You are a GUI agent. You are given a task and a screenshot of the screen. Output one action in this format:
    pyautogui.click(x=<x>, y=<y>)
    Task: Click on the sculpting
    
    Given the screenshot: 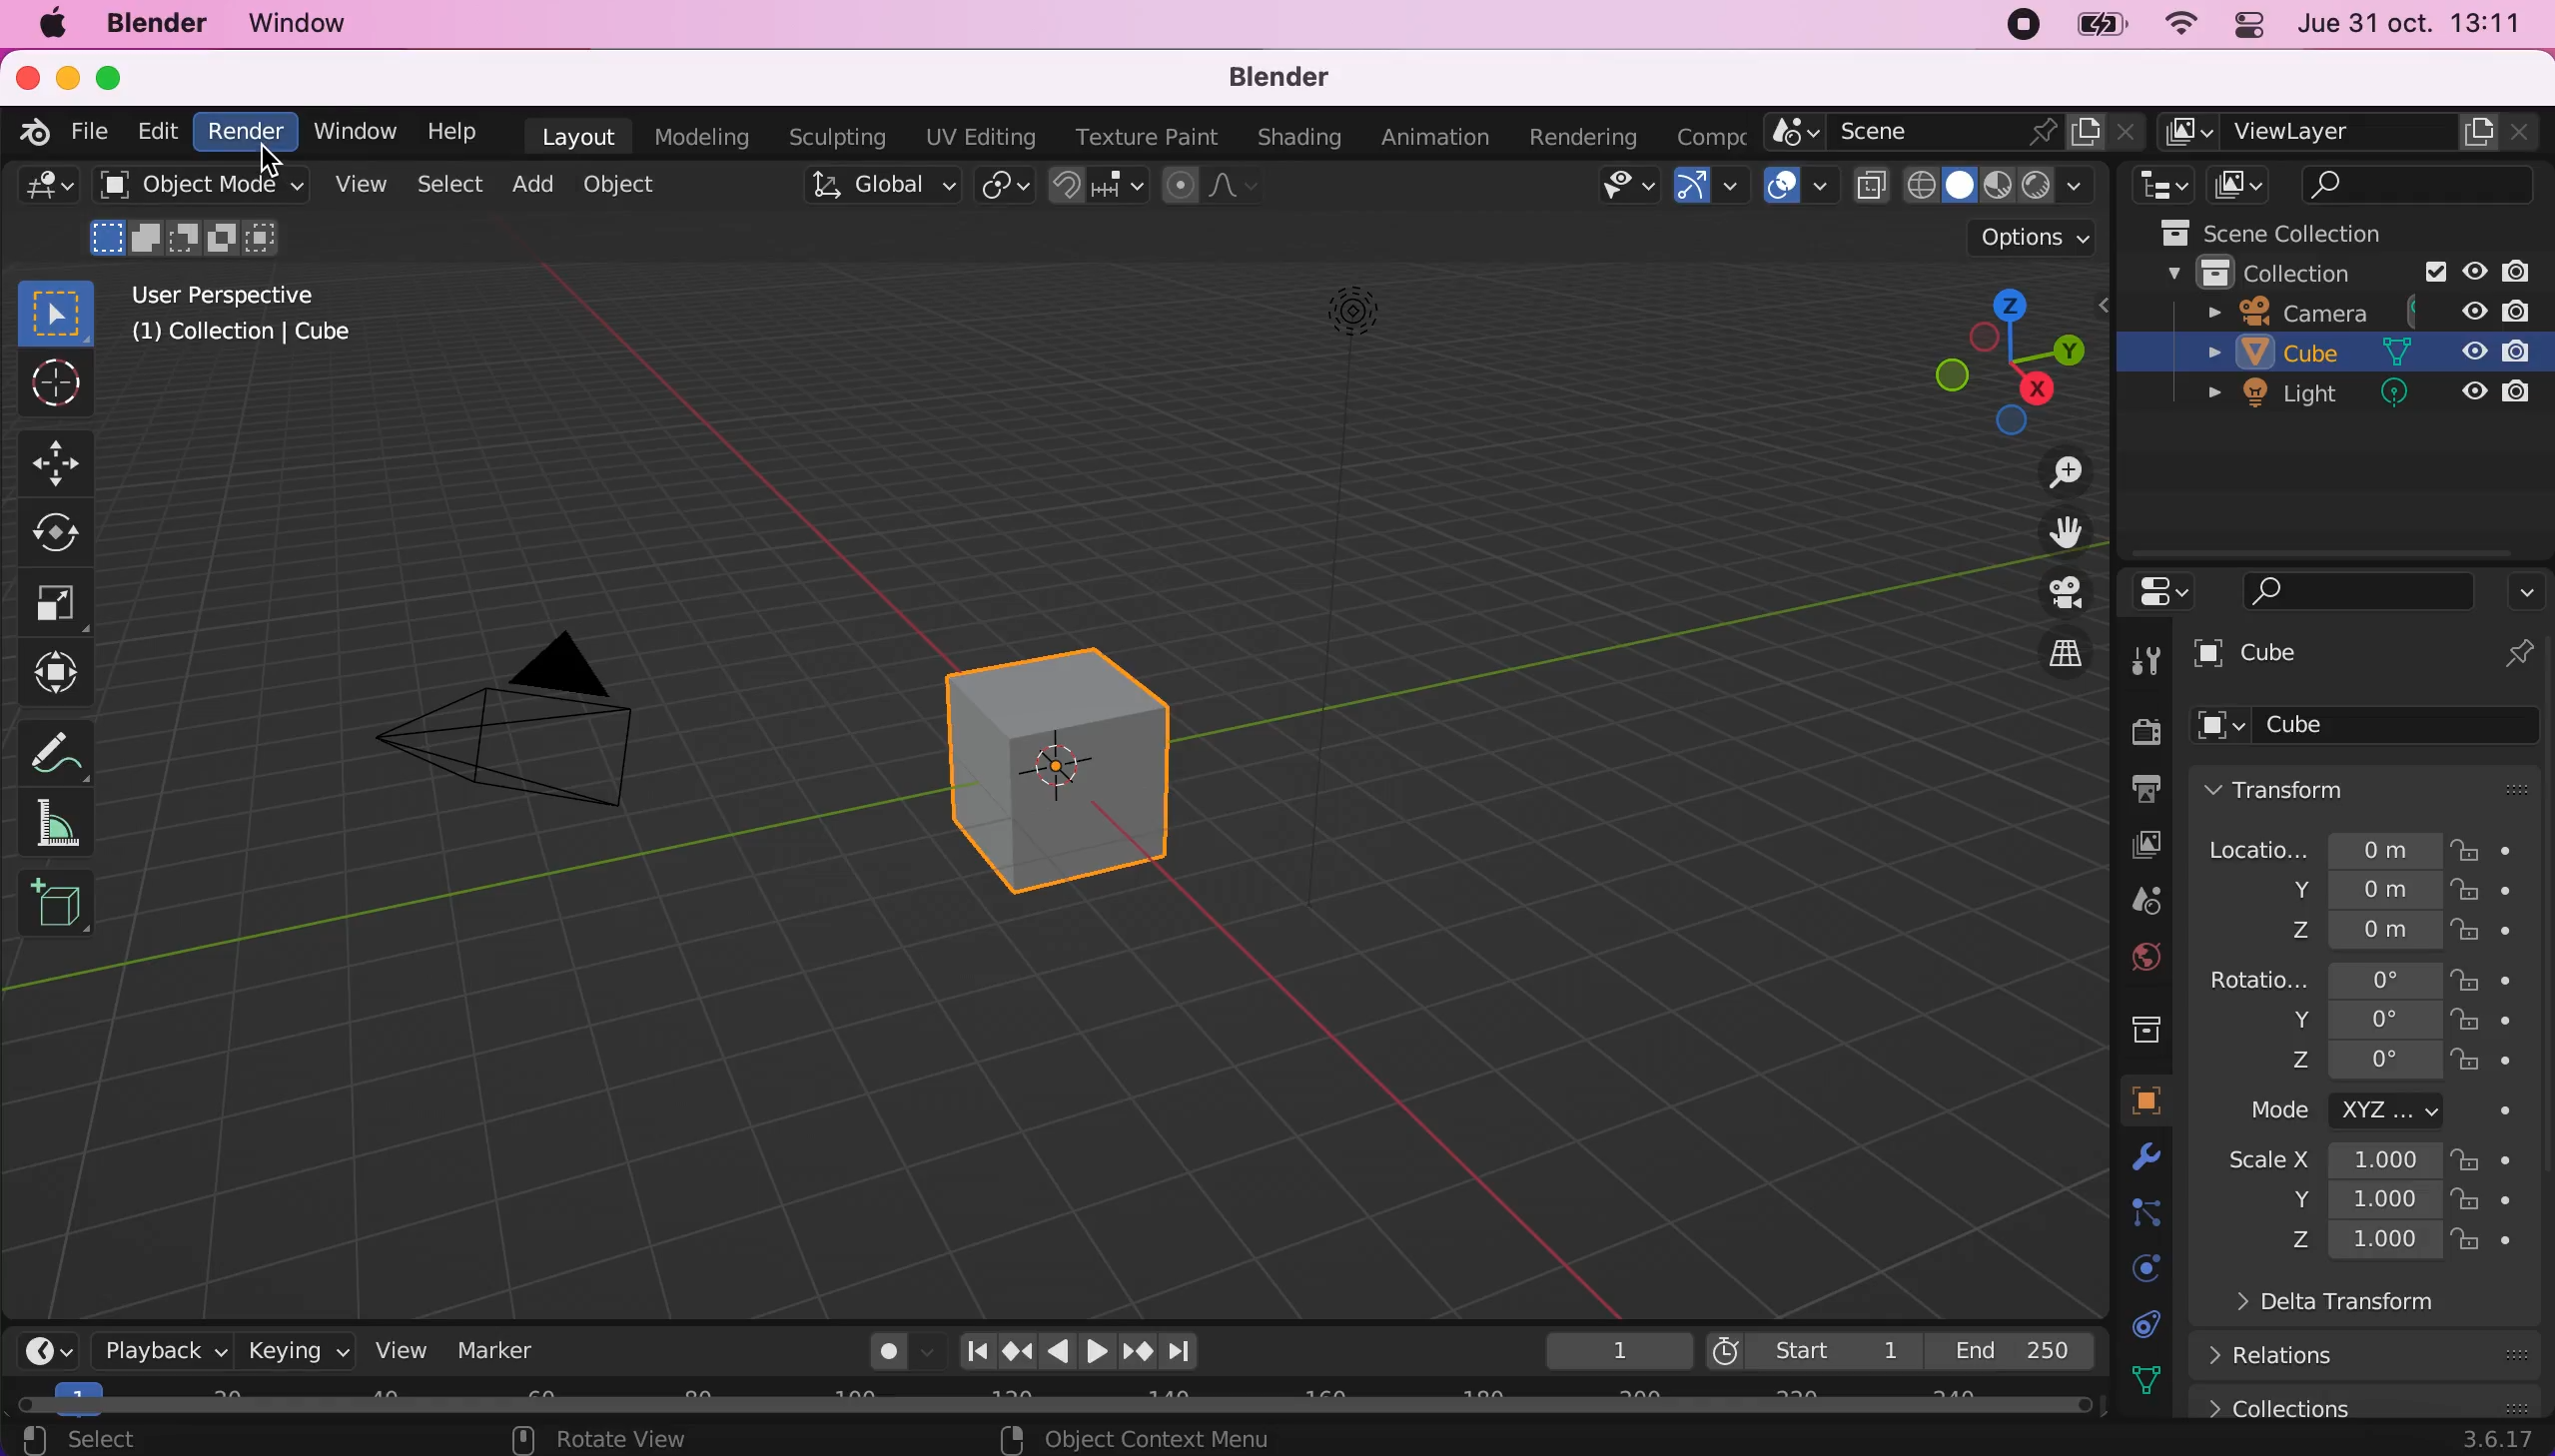 What is the action you would take?
    pyautogui.click(x=838, y=135)
    